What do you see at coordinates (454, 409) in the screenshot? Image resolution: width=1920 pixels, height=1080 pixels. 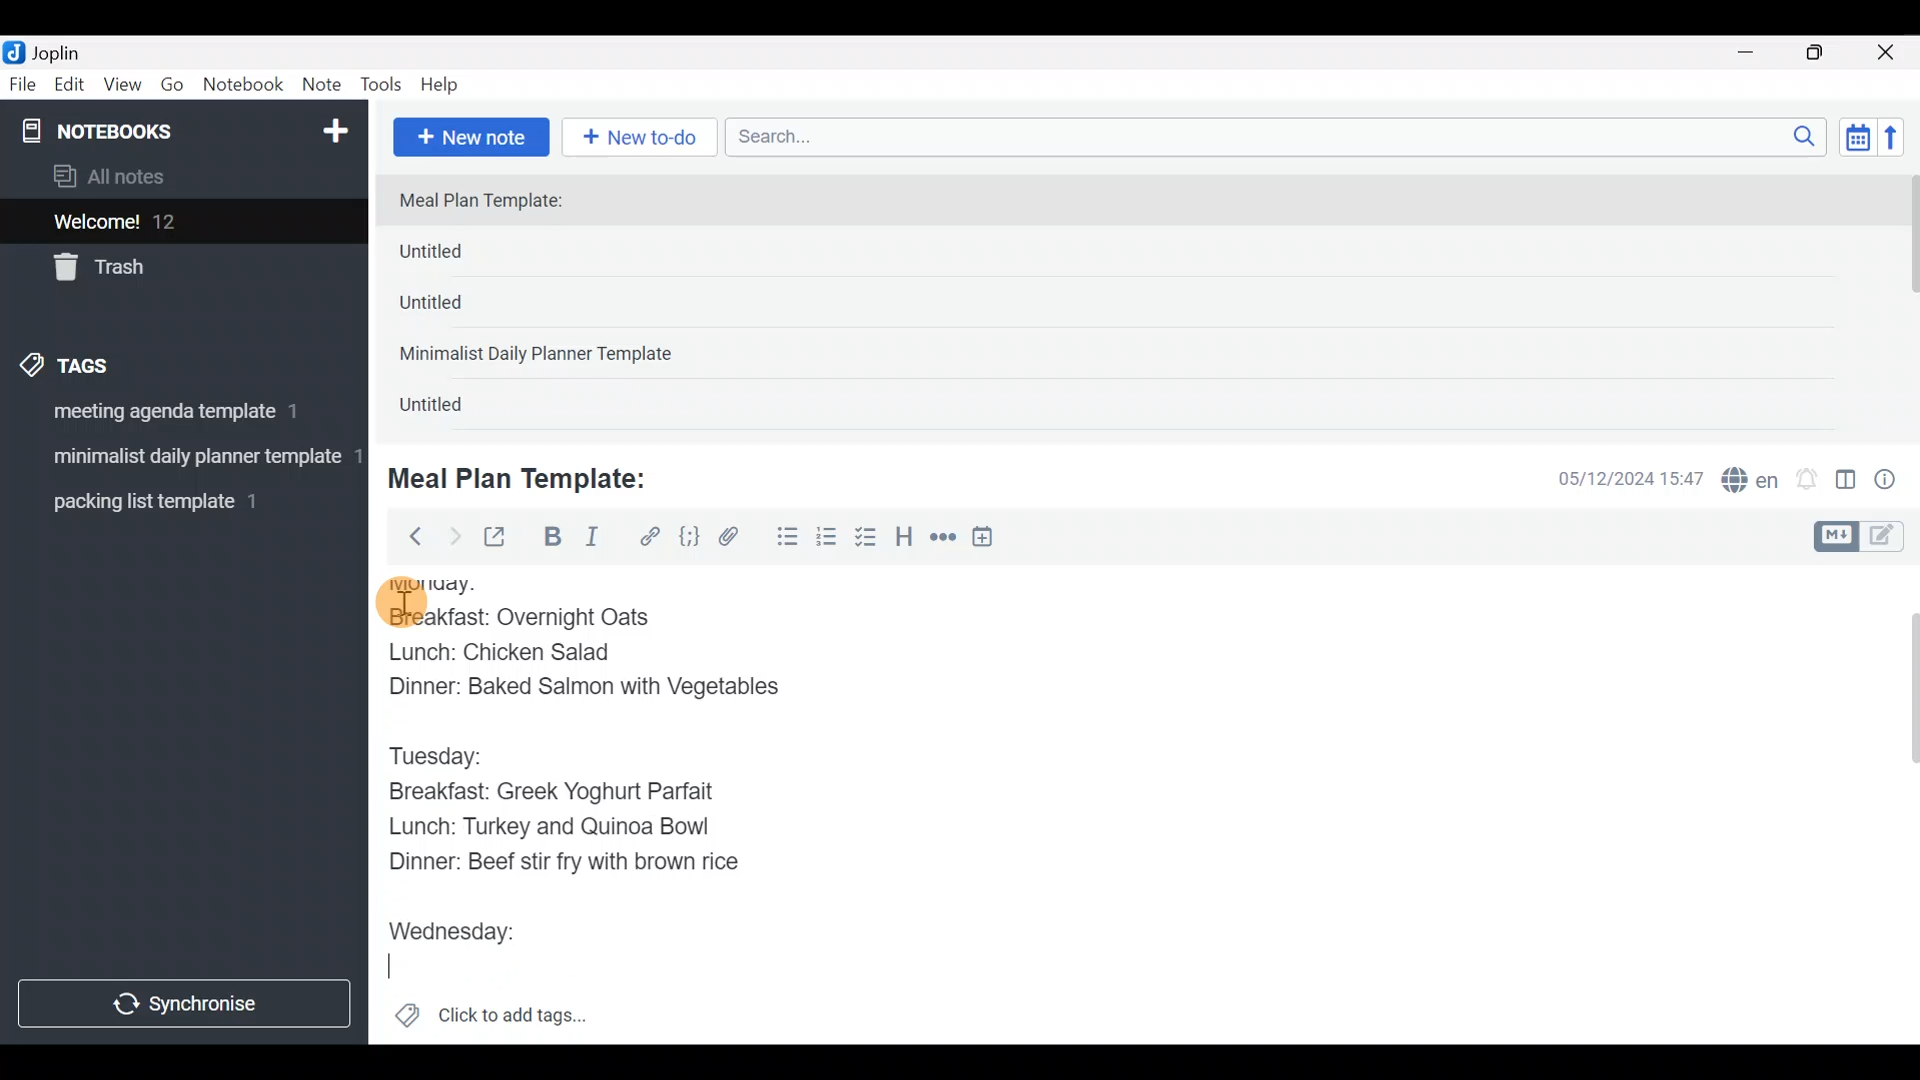 I see `Untitled` at bounding box center [454, 409].